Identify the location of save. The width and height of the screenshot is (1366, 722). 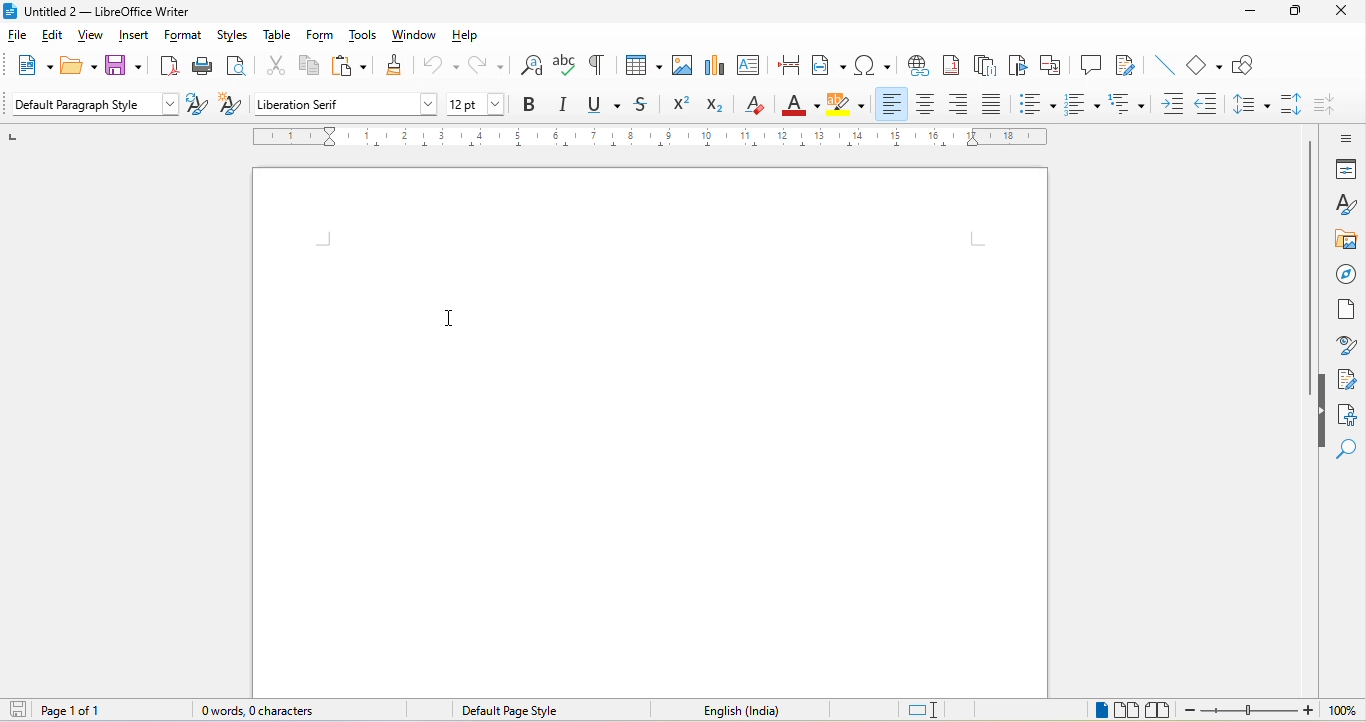
(123, 66).